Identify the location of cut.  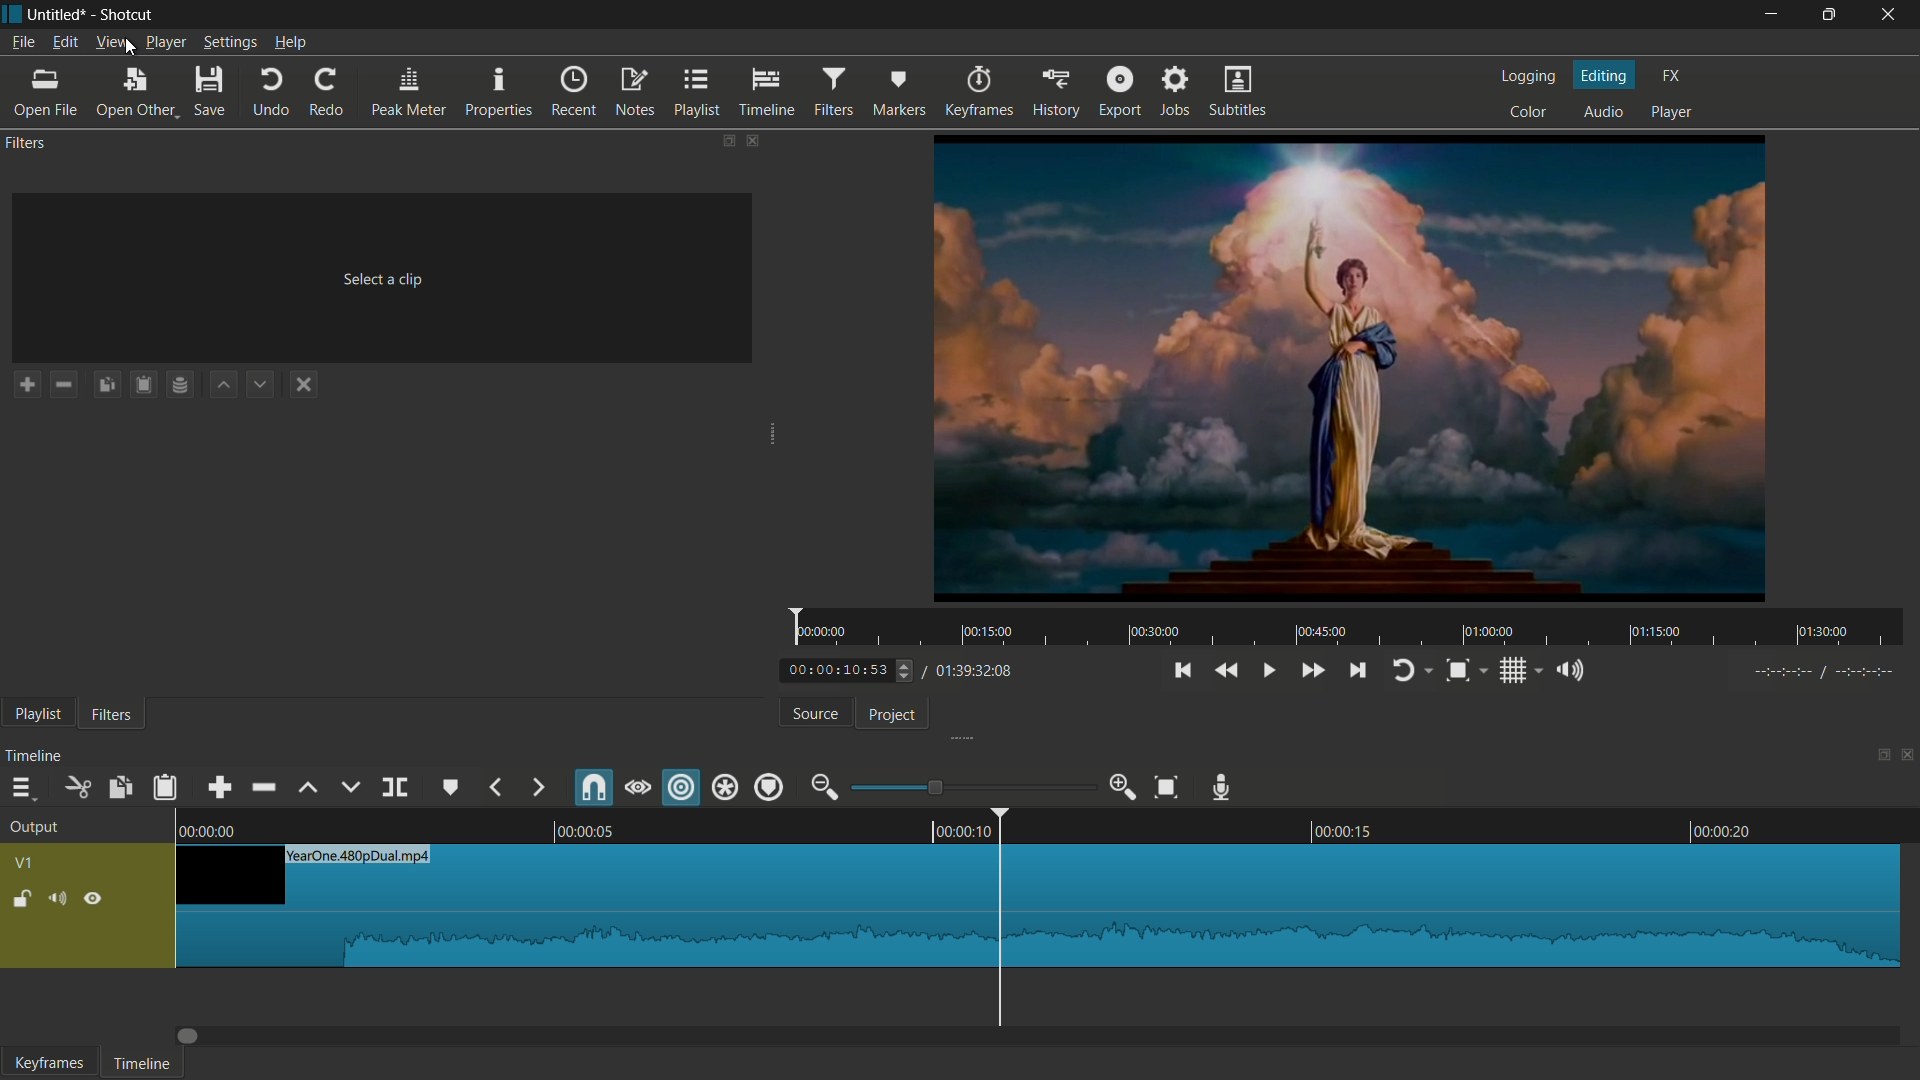
(77, 788).